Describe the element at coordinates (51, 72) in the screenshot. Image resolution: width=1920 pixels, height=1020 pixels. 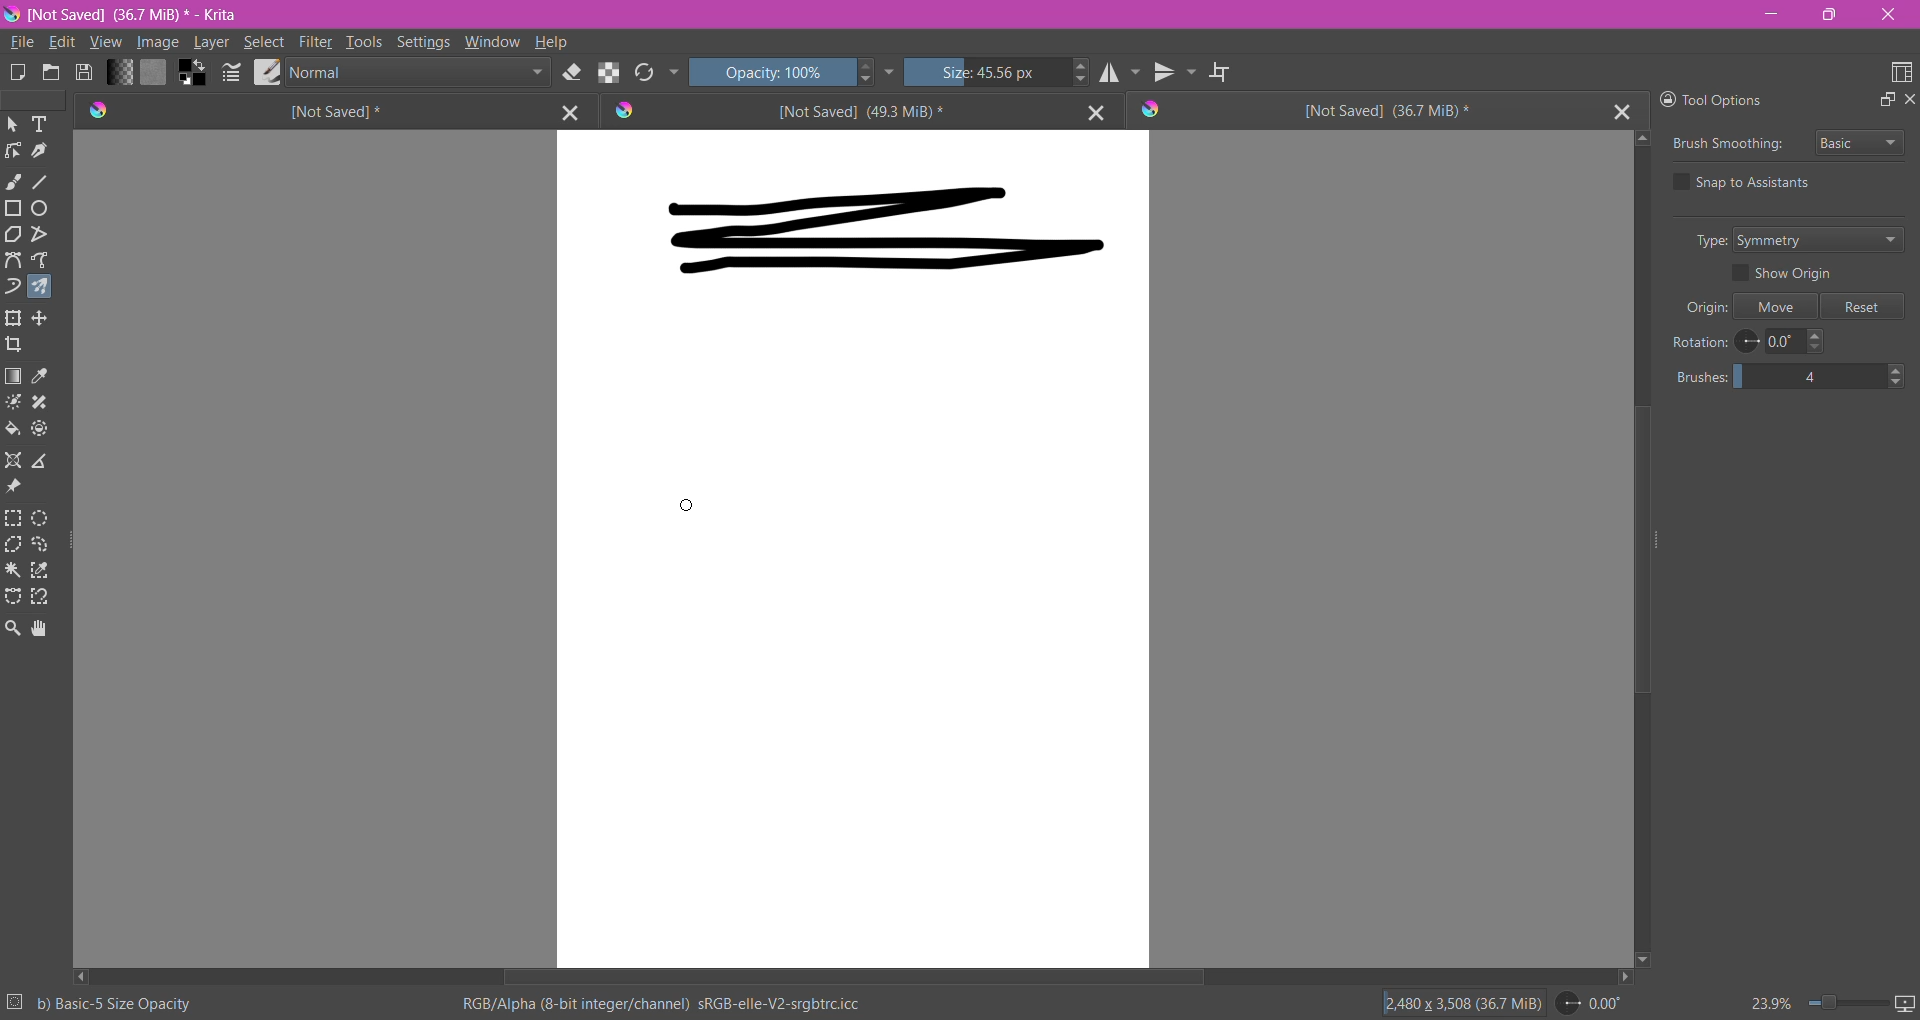
I see `Open and existing Document` at that location.